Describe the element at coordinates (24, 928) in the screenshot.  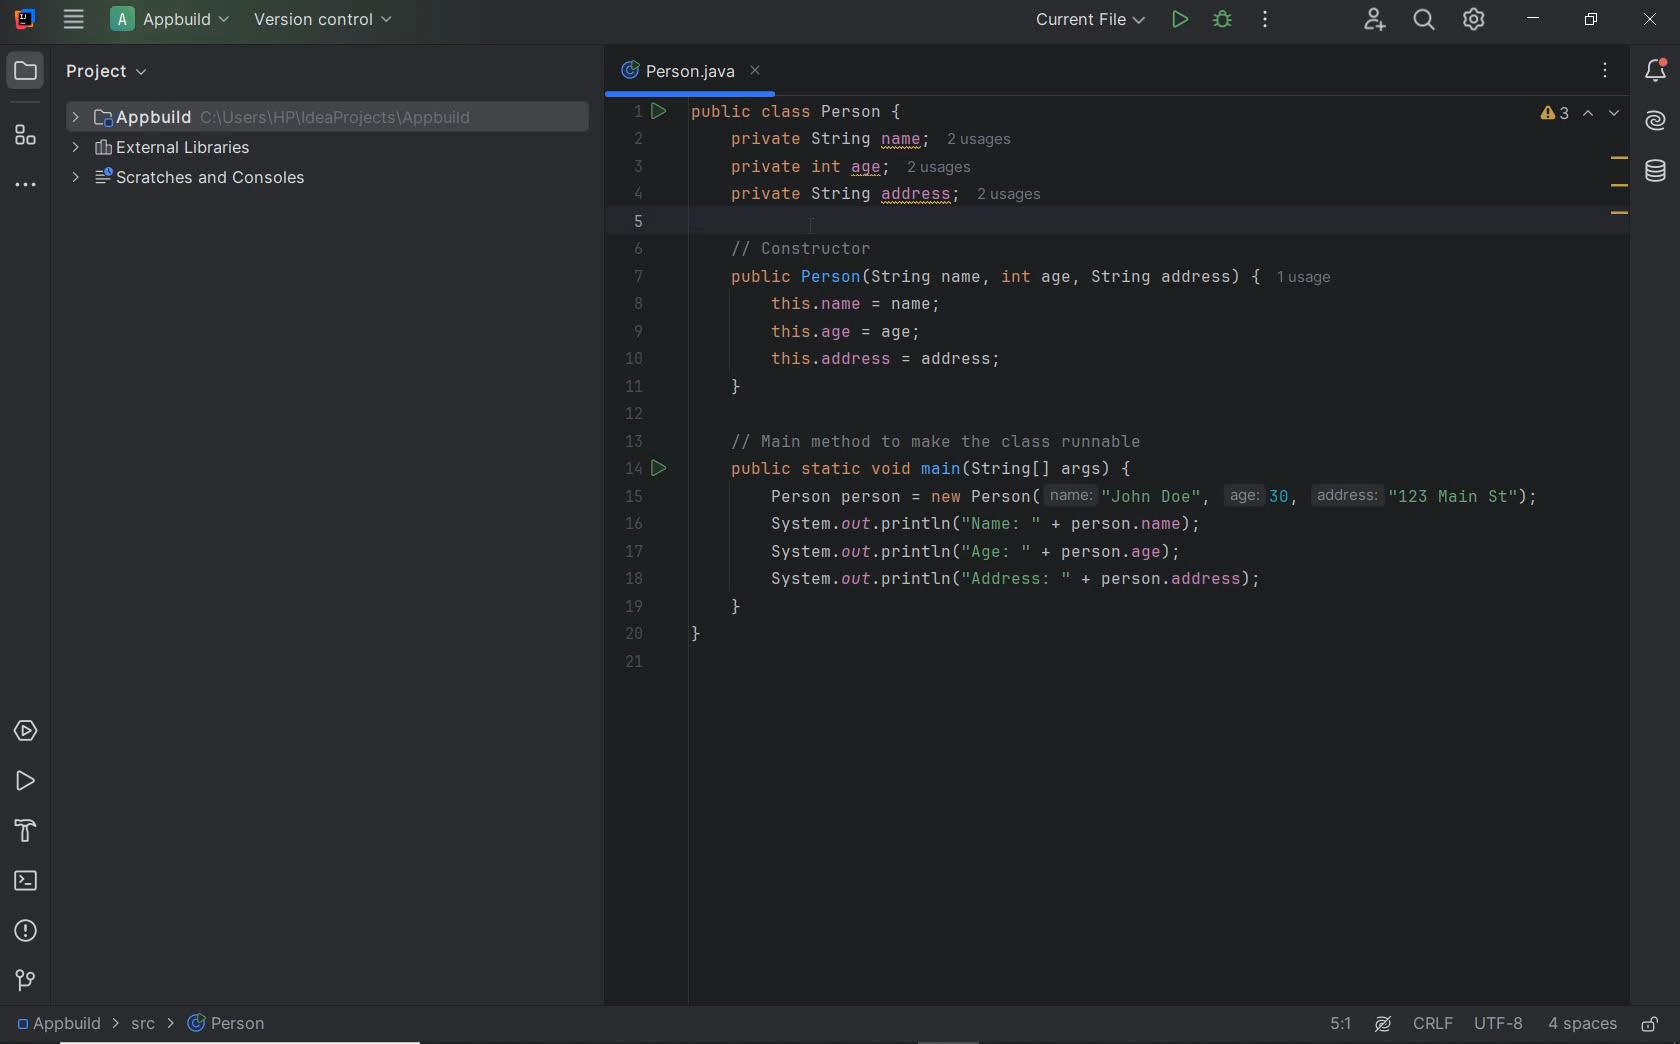
I see `problems` at that location.